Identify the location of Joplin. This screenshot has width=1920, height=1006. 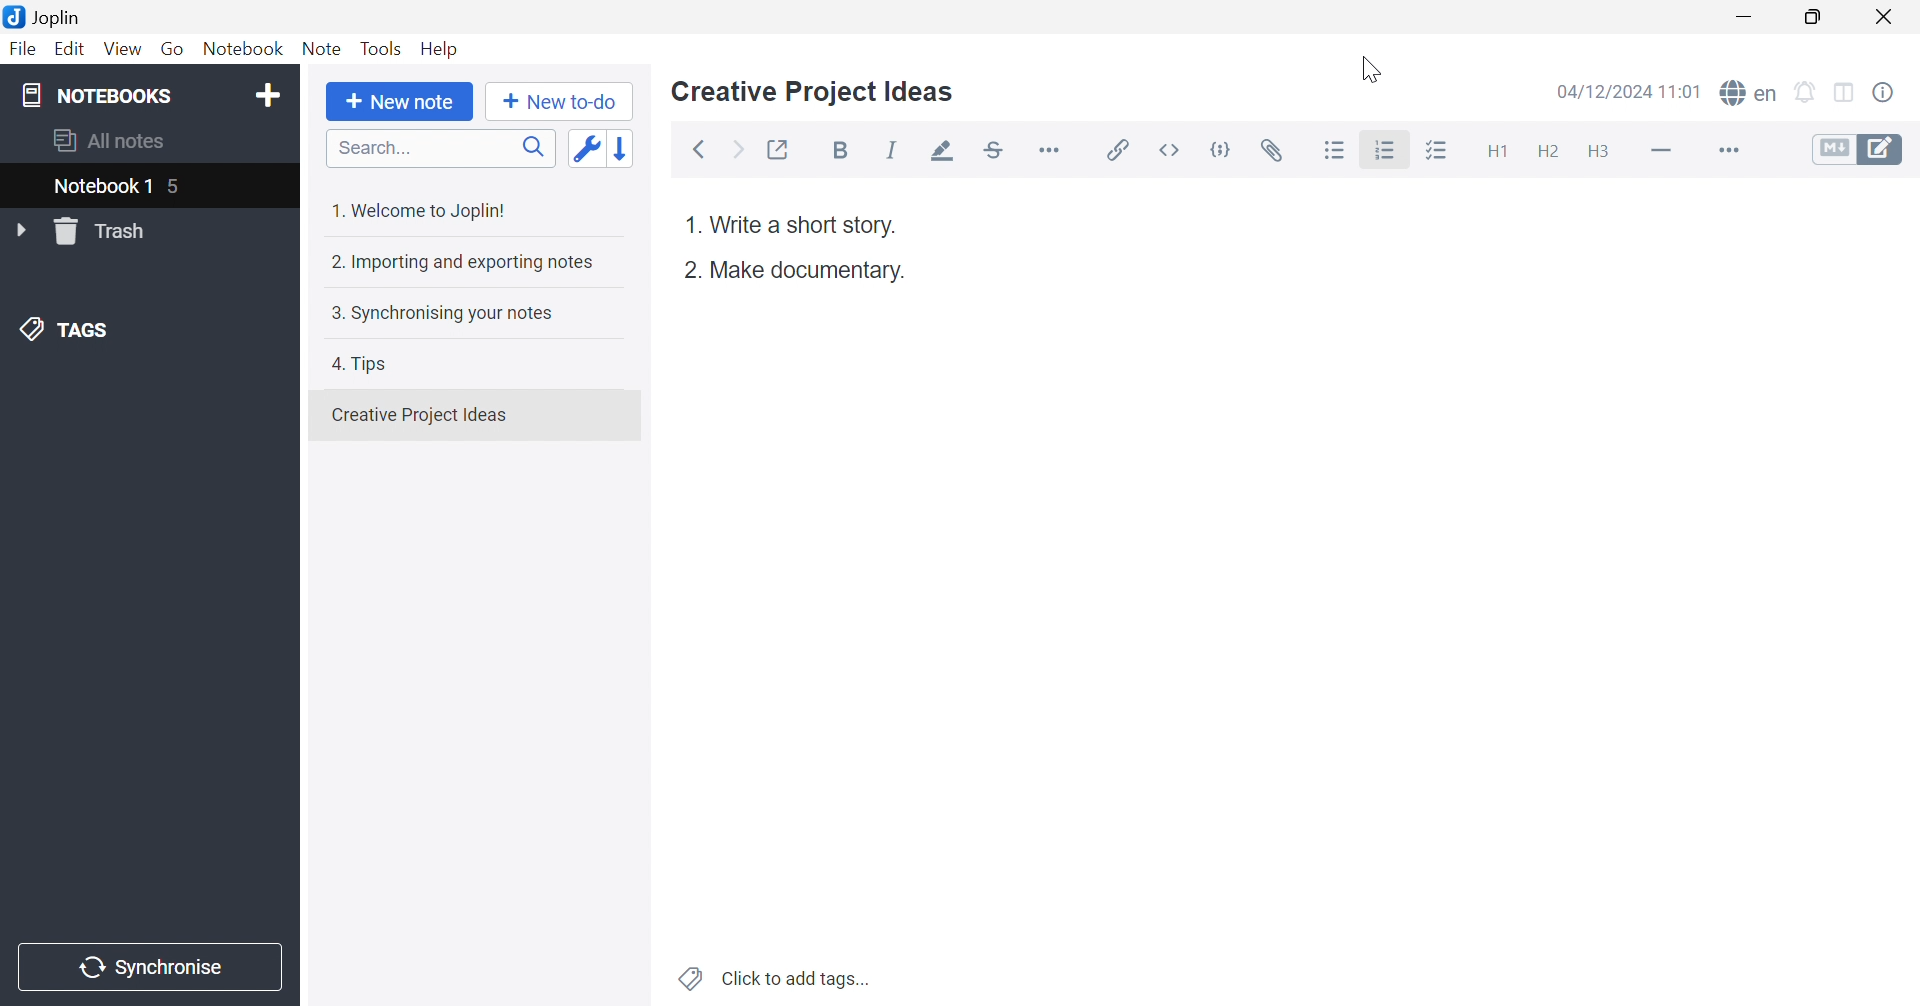
(47, 15).